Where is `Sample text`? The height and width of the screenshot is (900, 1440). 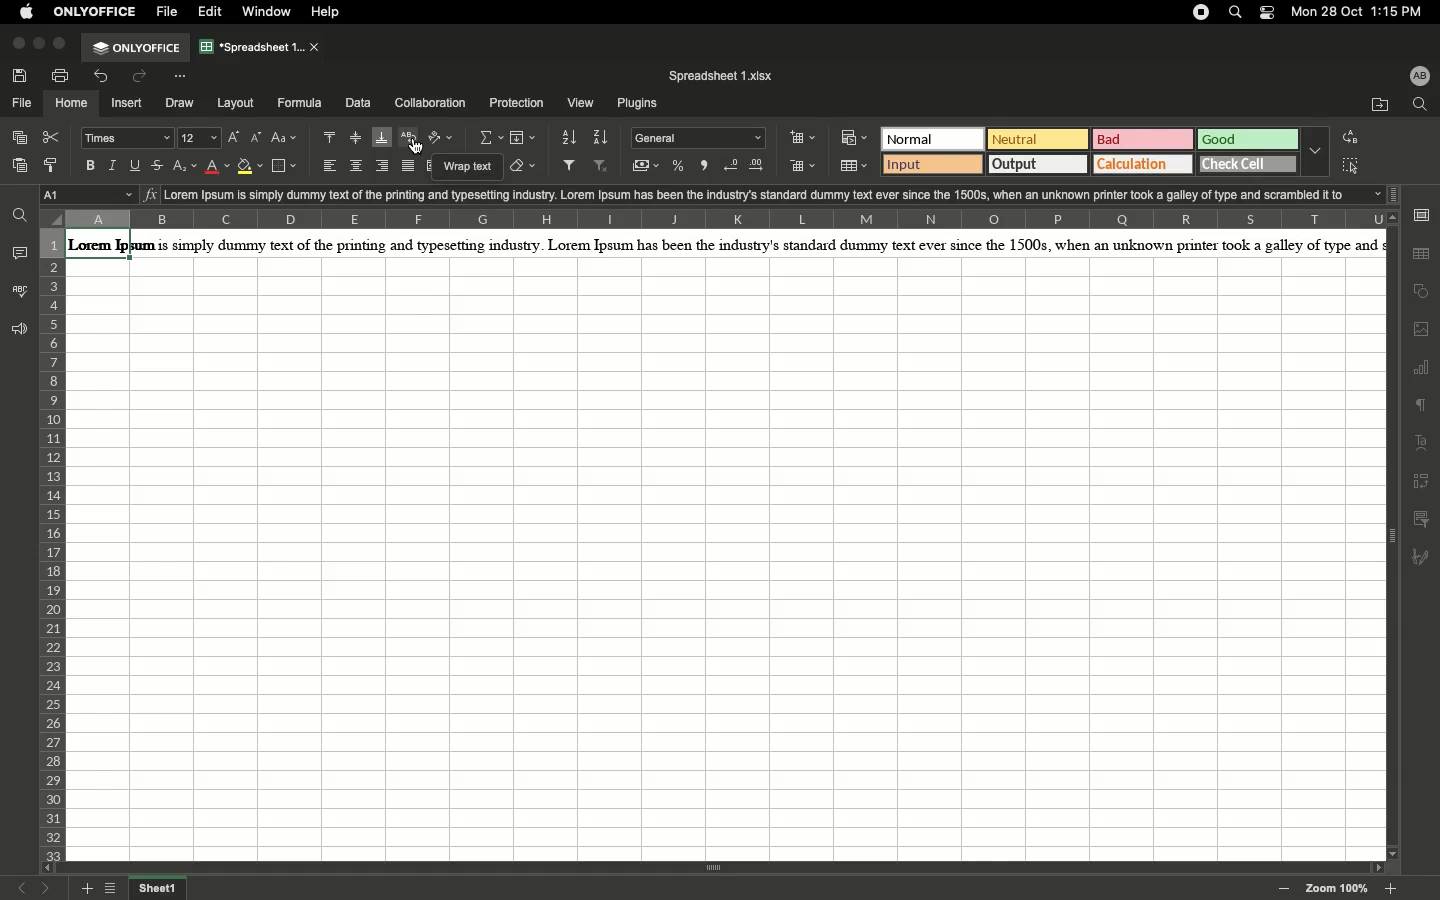
Sample text is located at coordinates (722, 244).